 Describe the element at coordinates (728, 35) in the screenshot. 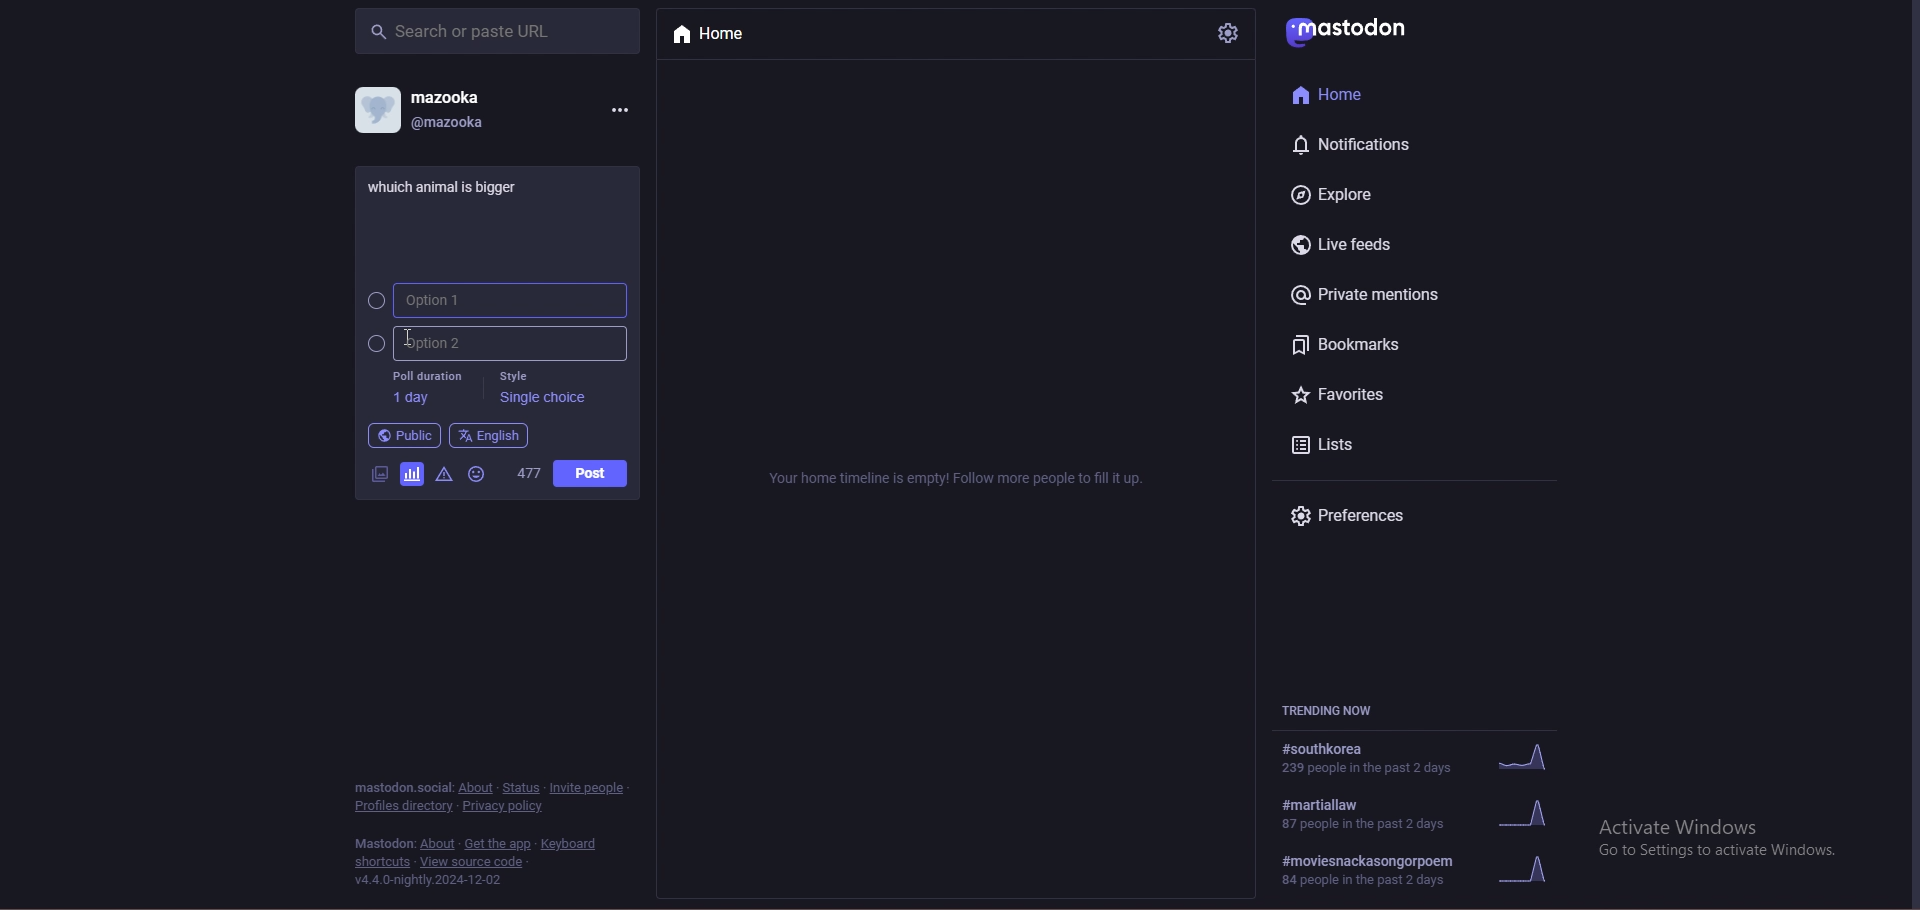

I see `home` at that location.